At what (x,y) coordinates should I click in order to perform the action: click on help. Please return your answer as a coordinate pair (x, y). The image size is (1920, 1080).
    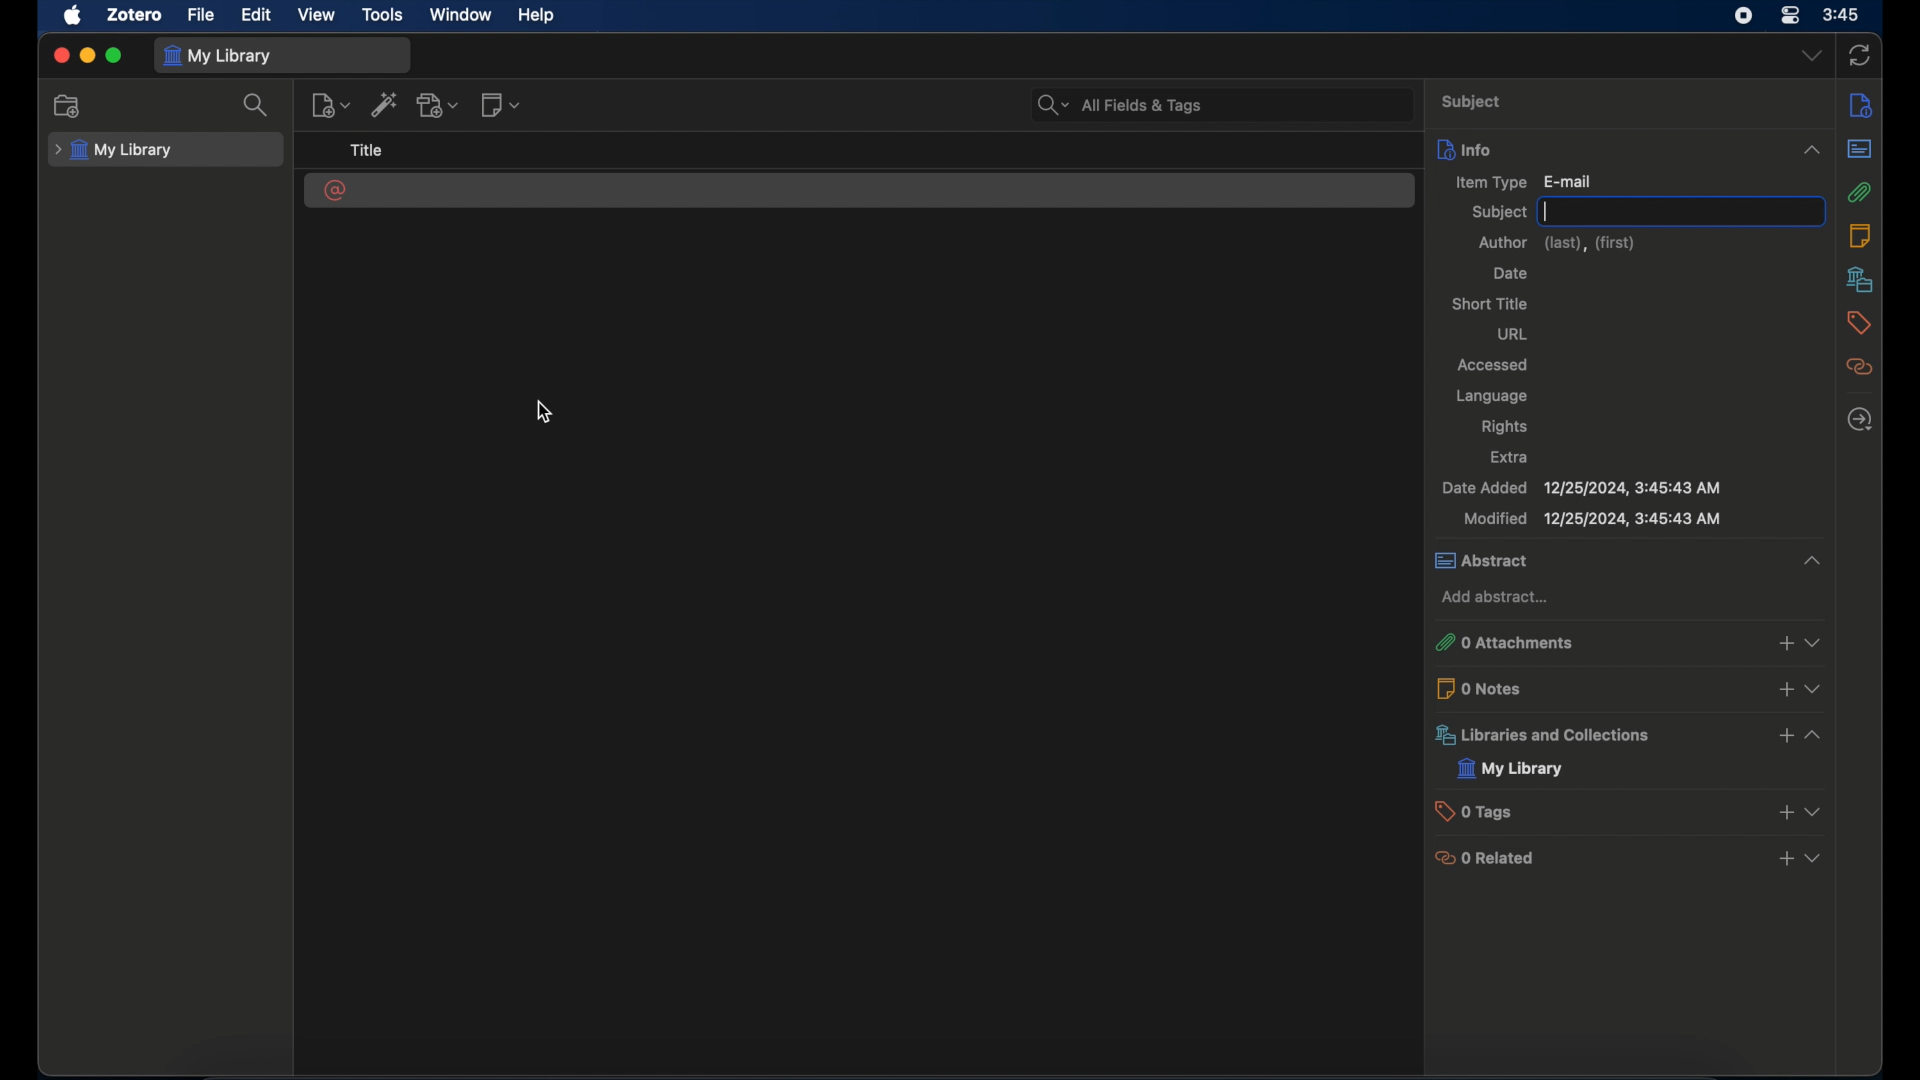
    Looking at the image, I should click on (536, 16).